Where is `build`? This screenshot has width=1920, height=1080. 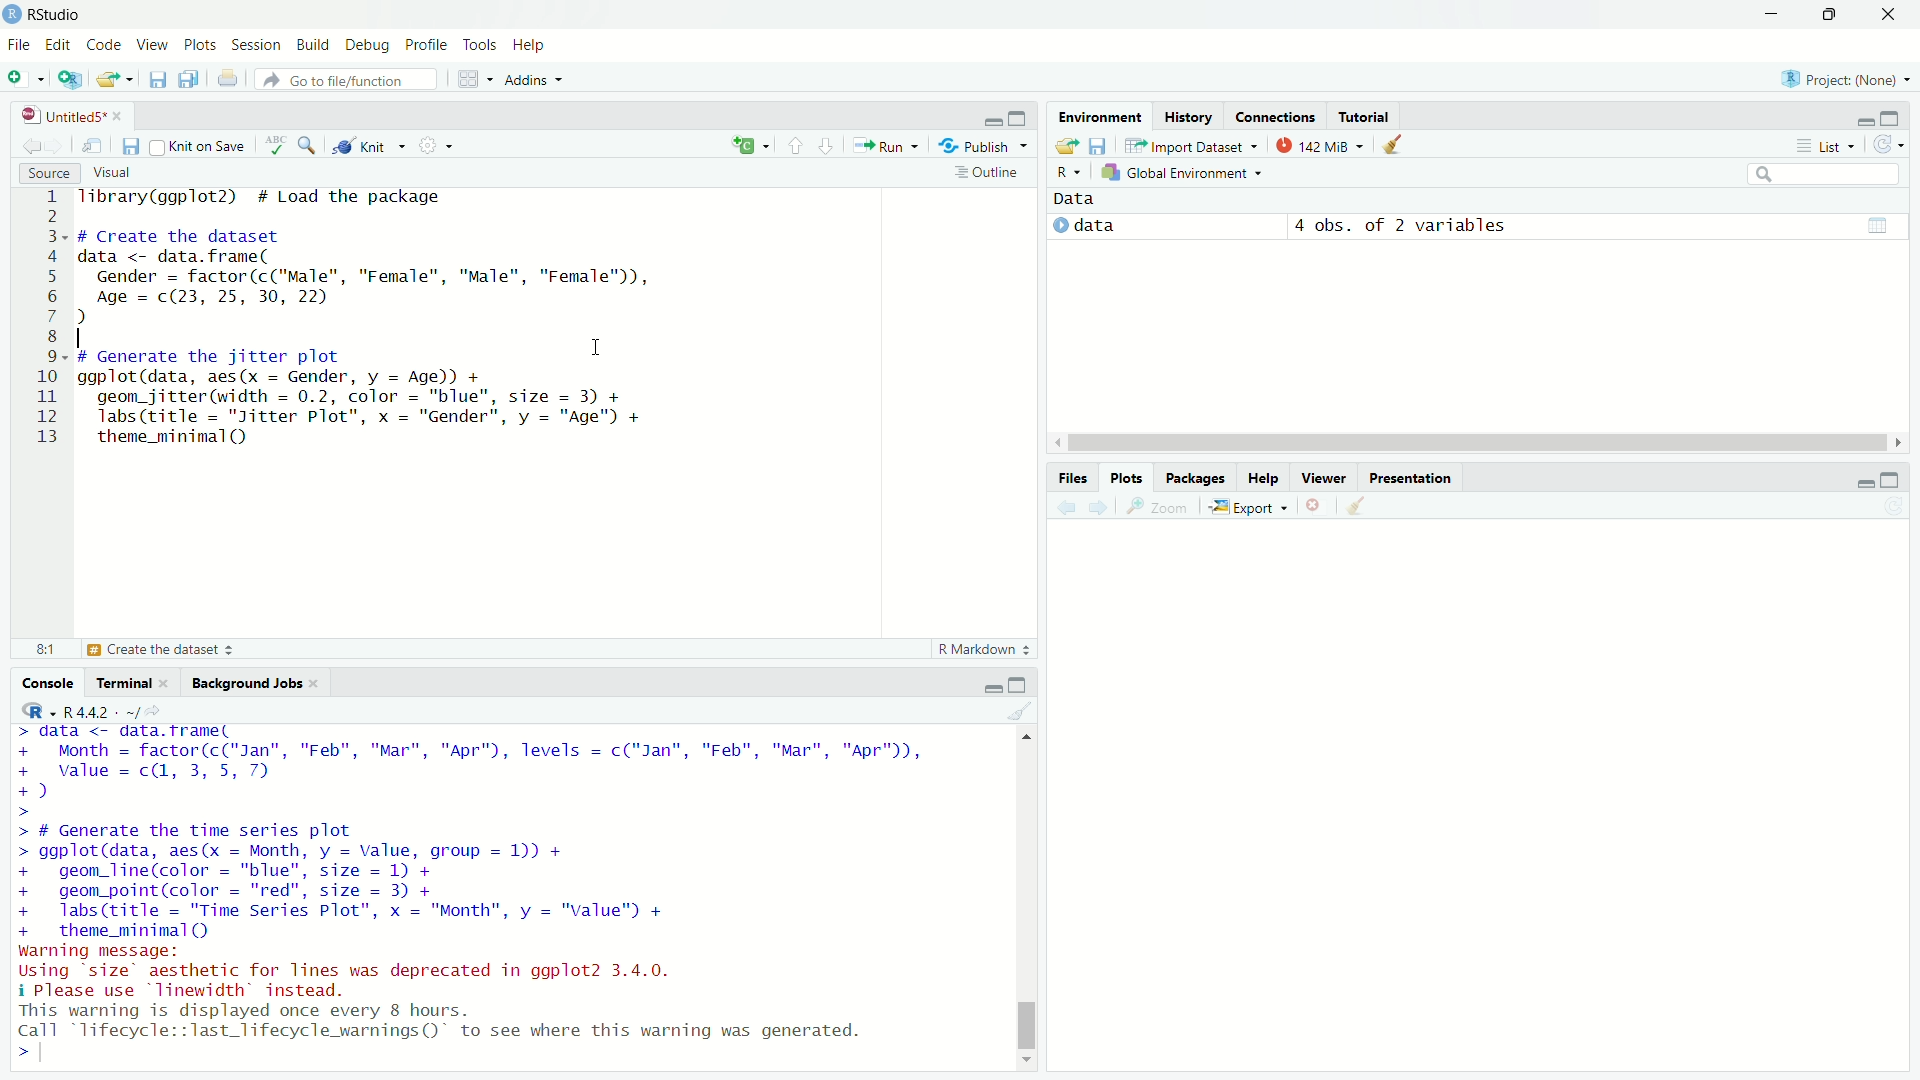 build is located at coordinates (311, 42).